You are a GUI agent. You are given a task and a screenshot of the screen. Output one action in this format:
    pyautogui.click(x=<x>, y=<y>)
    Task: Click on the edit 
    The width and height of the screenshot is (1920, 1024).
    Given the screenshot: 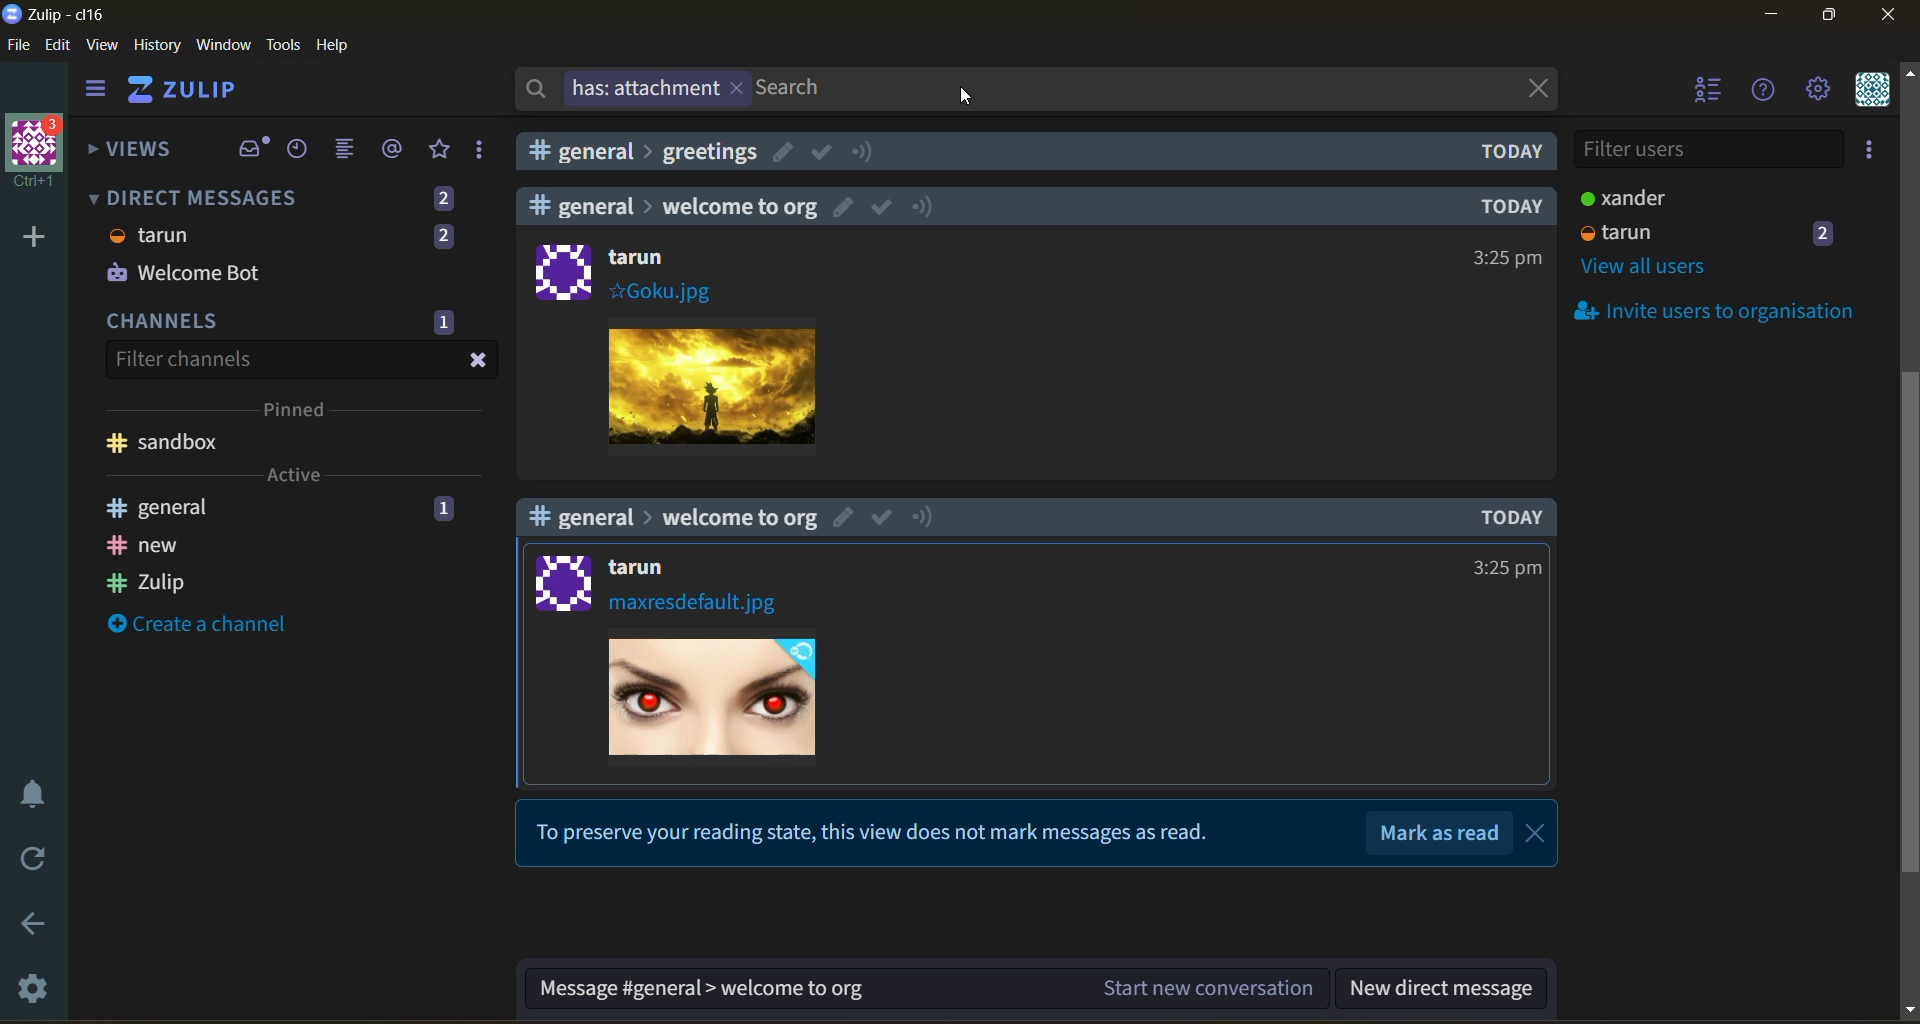 What is the action you would take?
    pyautogui.click(x=840, y=207)
    